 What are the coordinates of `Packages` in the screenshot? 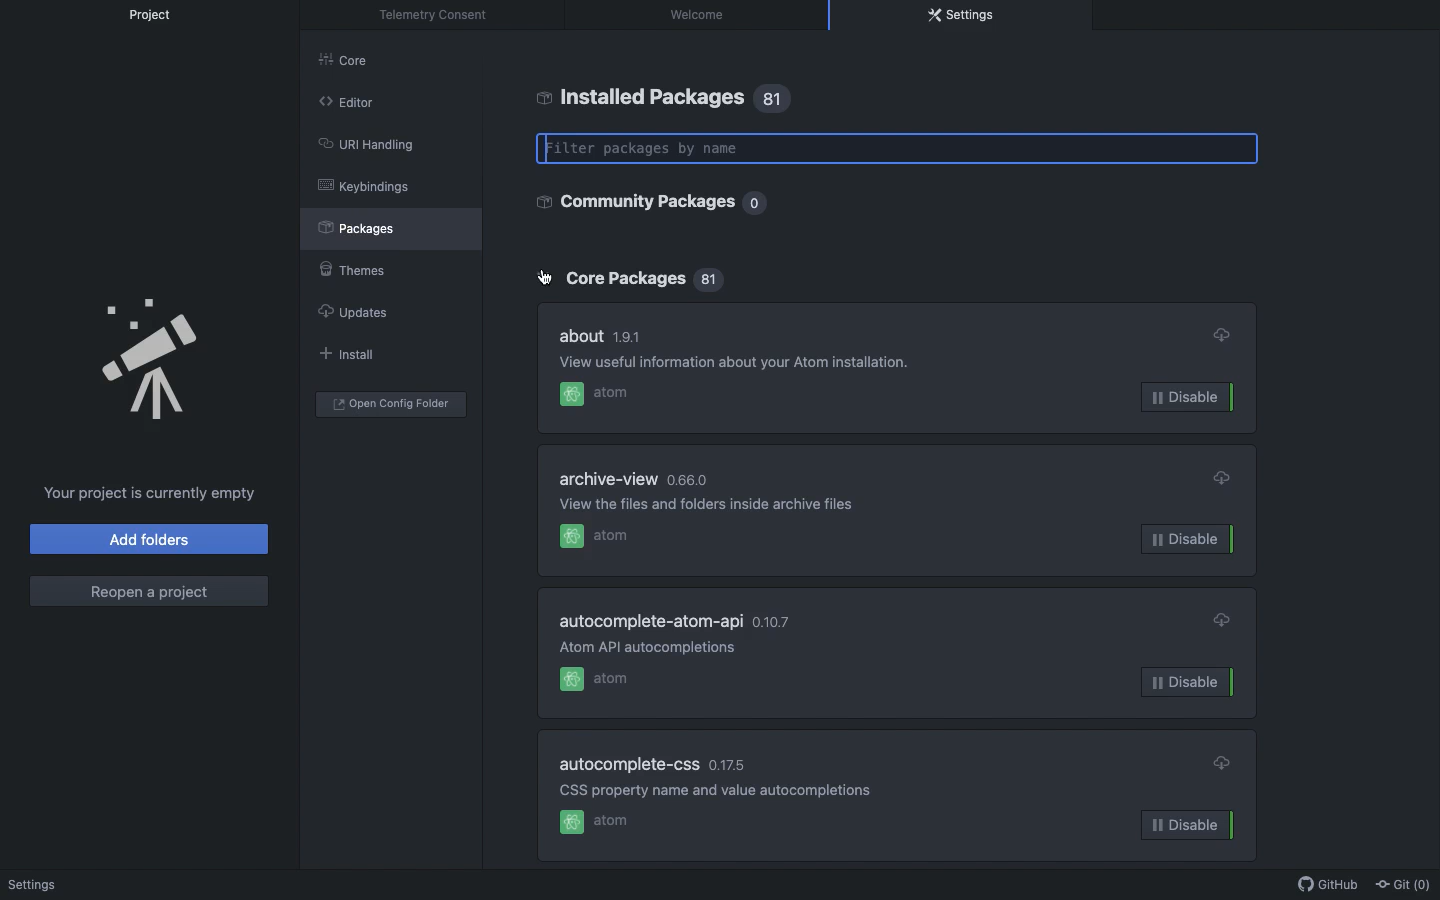 It's located at (367, 227).